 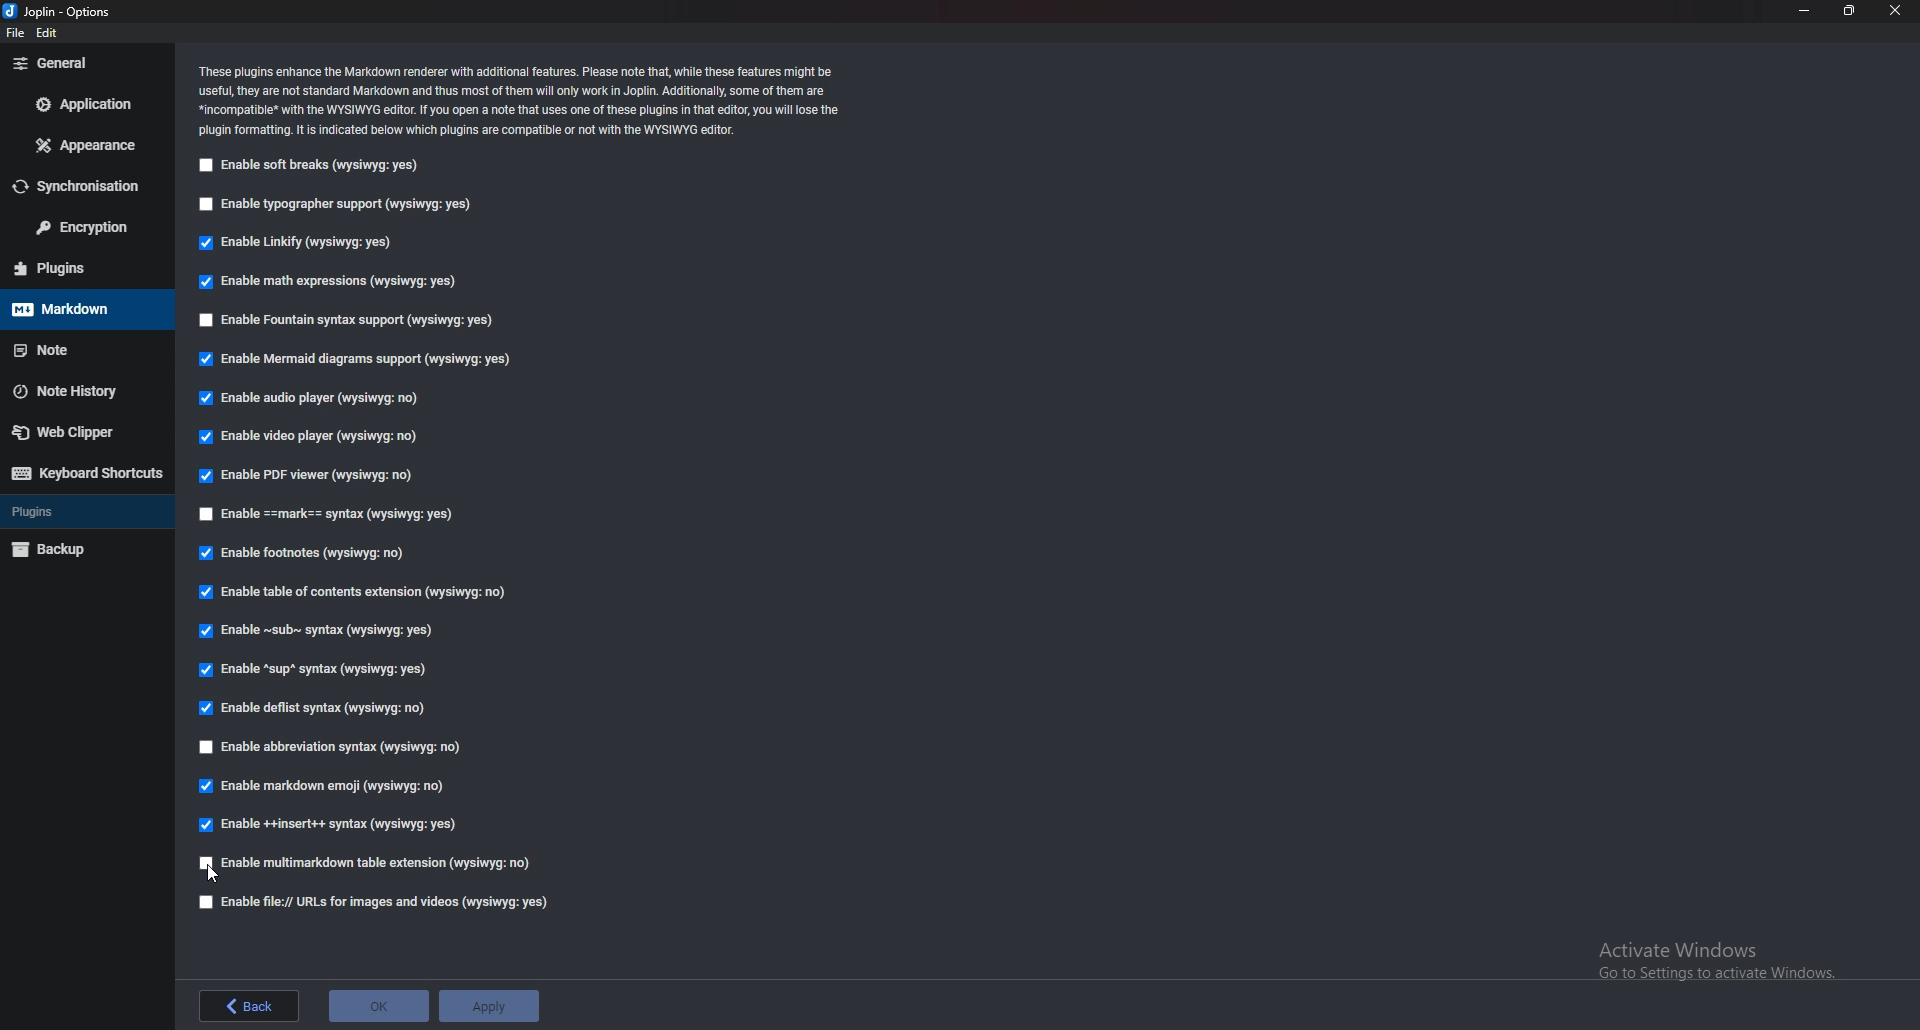 I want to click on close, so click(x=1896, y=10).